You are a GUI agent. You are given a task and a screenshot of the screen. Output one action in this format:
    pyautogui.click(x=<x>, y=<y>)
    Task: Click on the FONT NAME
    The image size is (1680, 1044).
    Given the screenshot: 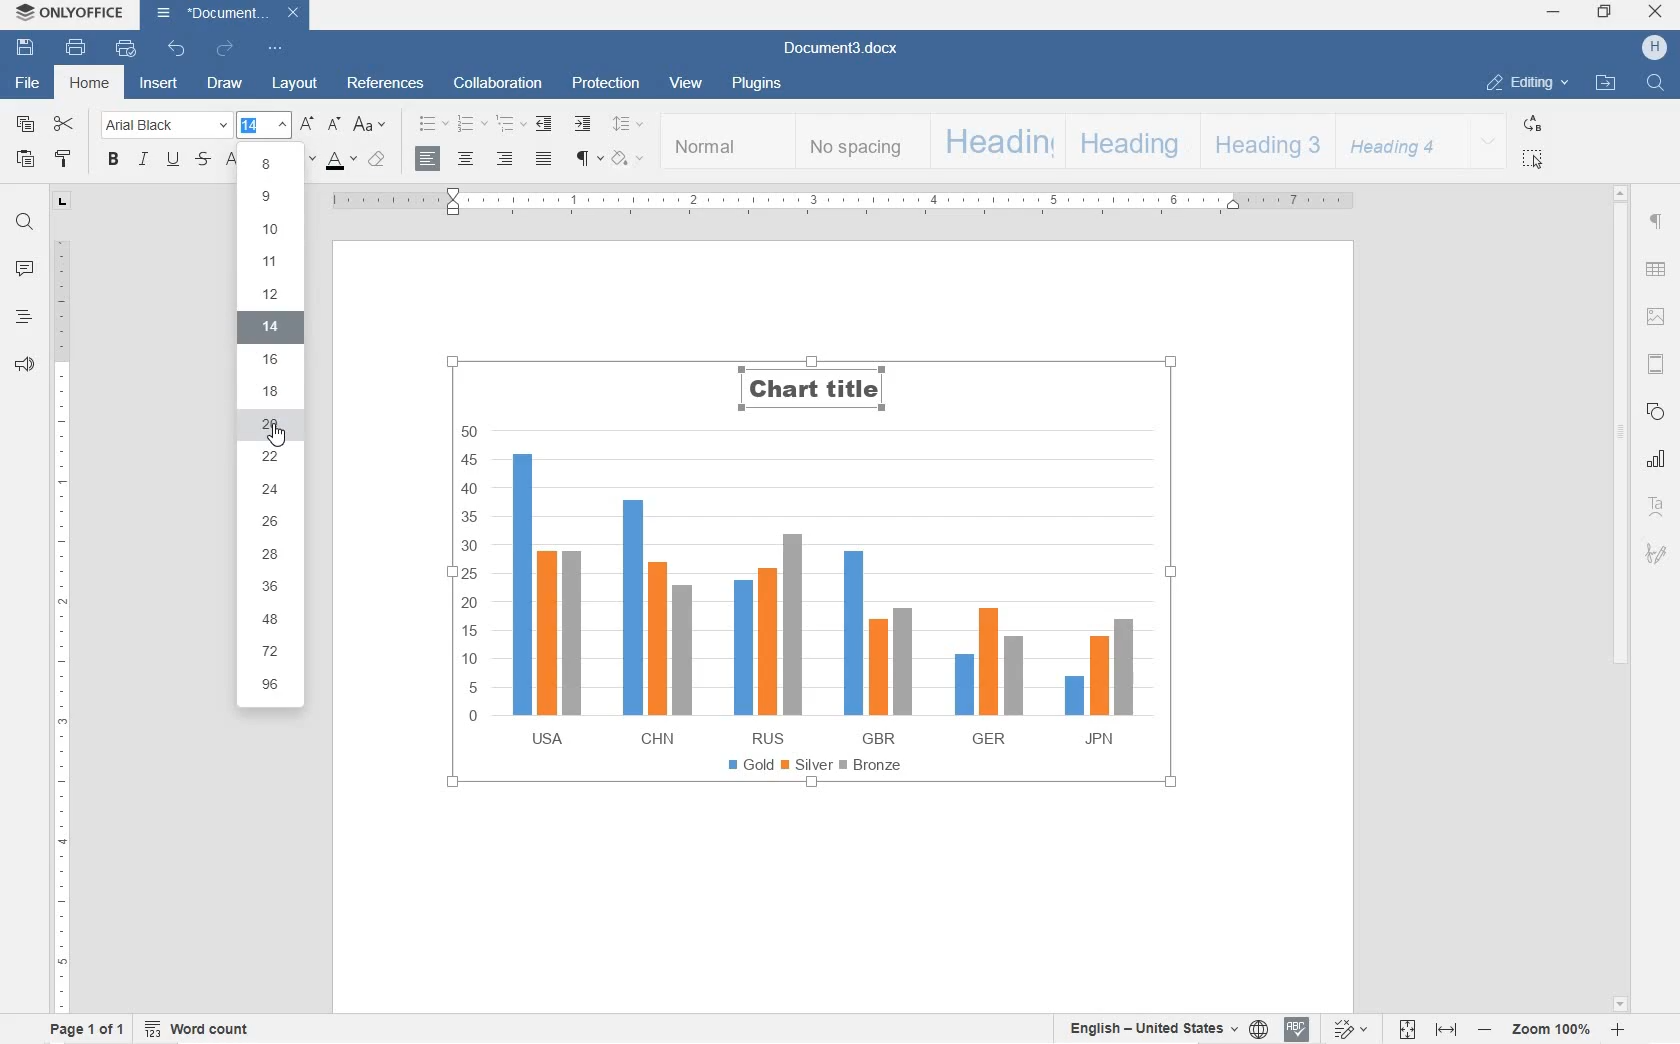 What is the action you would take?
    pyautogui.click(x=165, y=125)
    